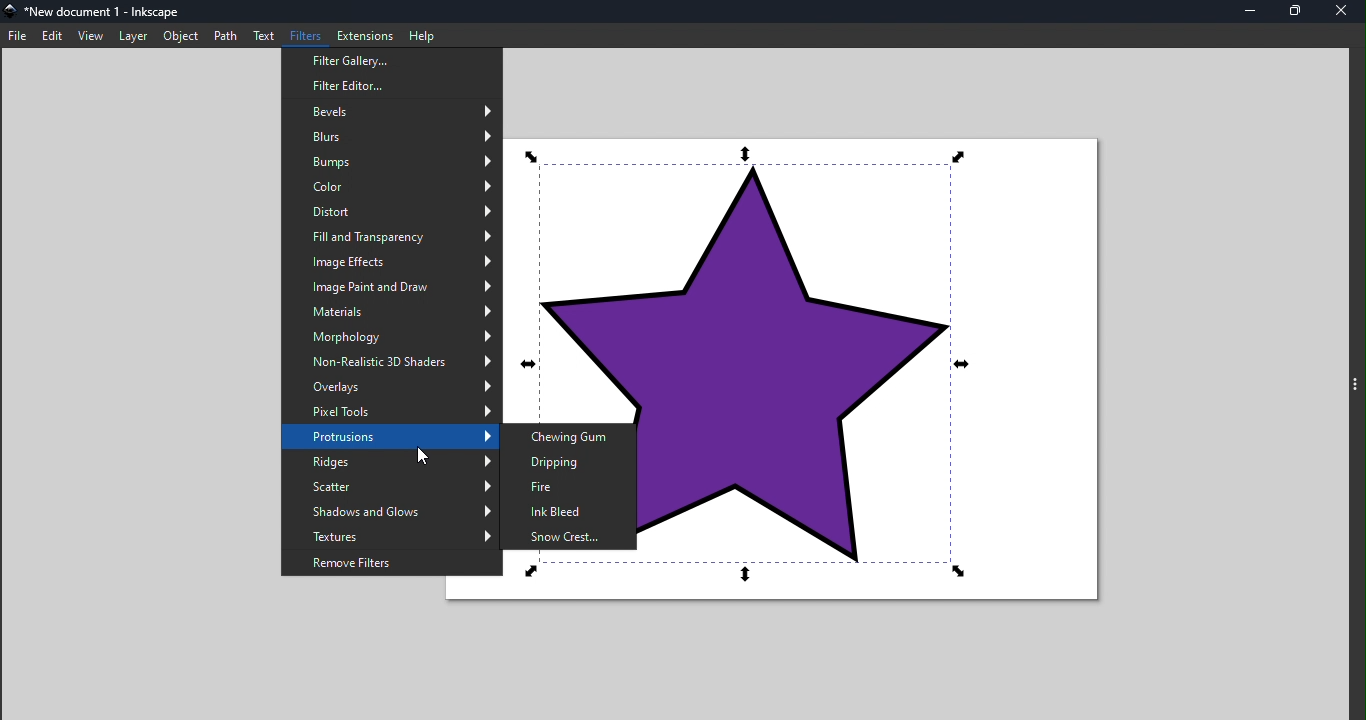  Describe the element at coordinates (368, 34) in the screenshot. I see `Extensions` at that location.